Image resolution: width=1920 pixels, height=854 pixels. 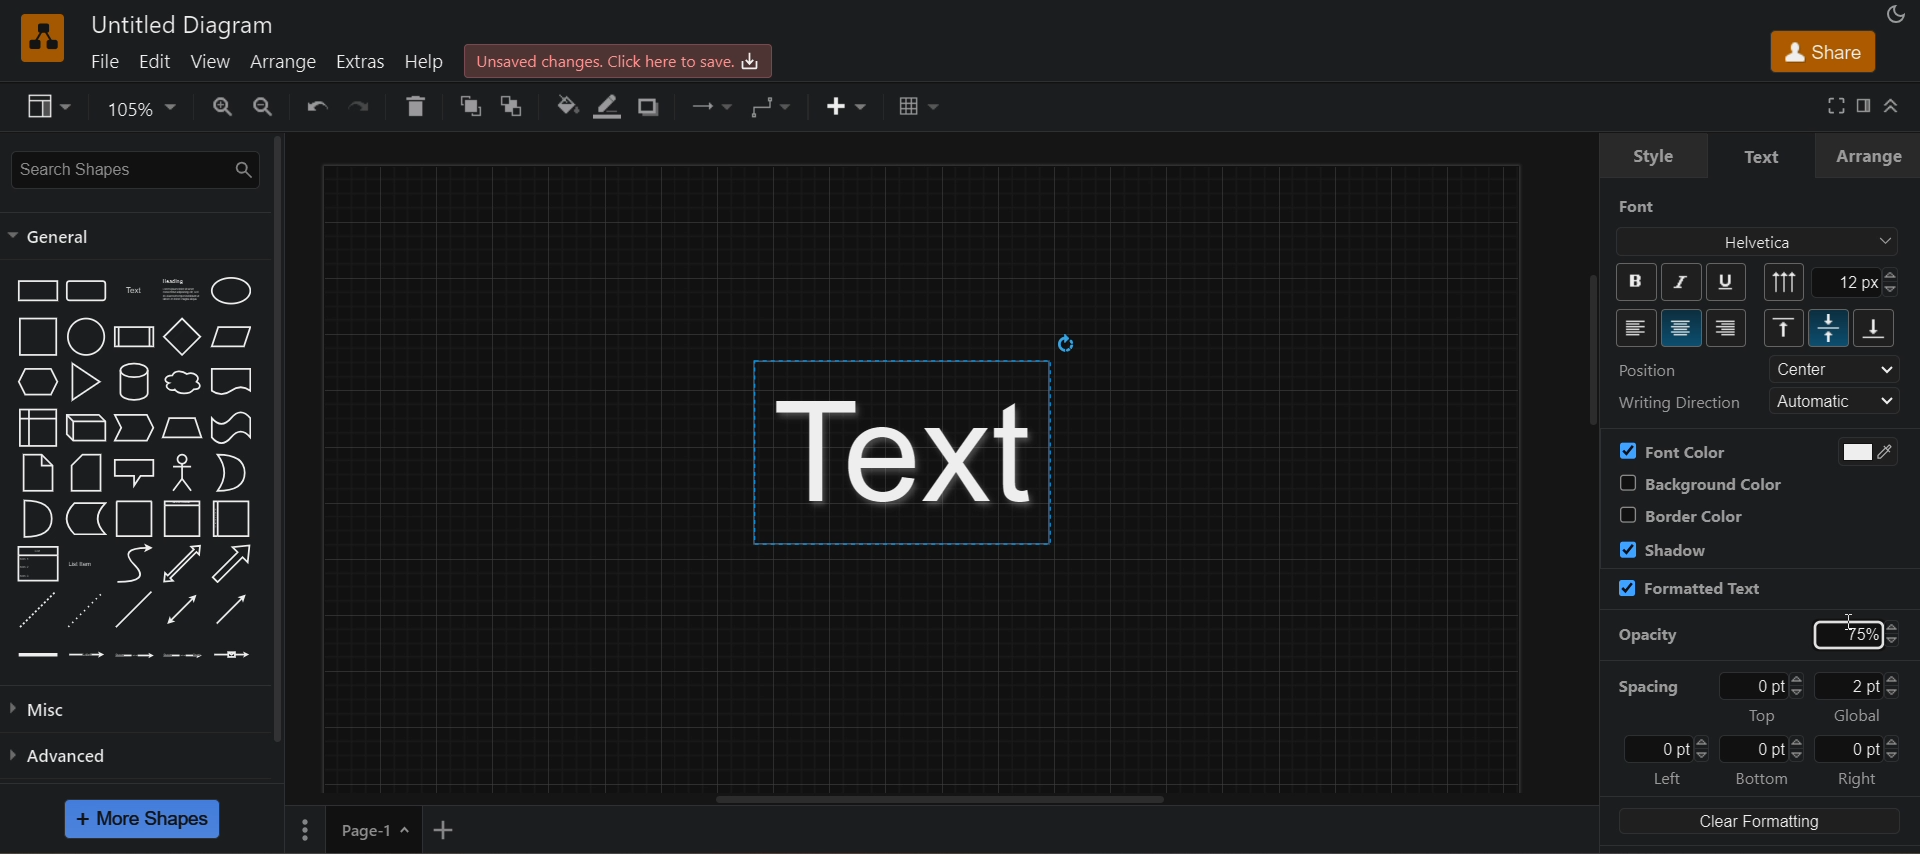 What do you see at coordinates (134, 337) in the screenshot?
I see `process` at bounding box center [134, 337].